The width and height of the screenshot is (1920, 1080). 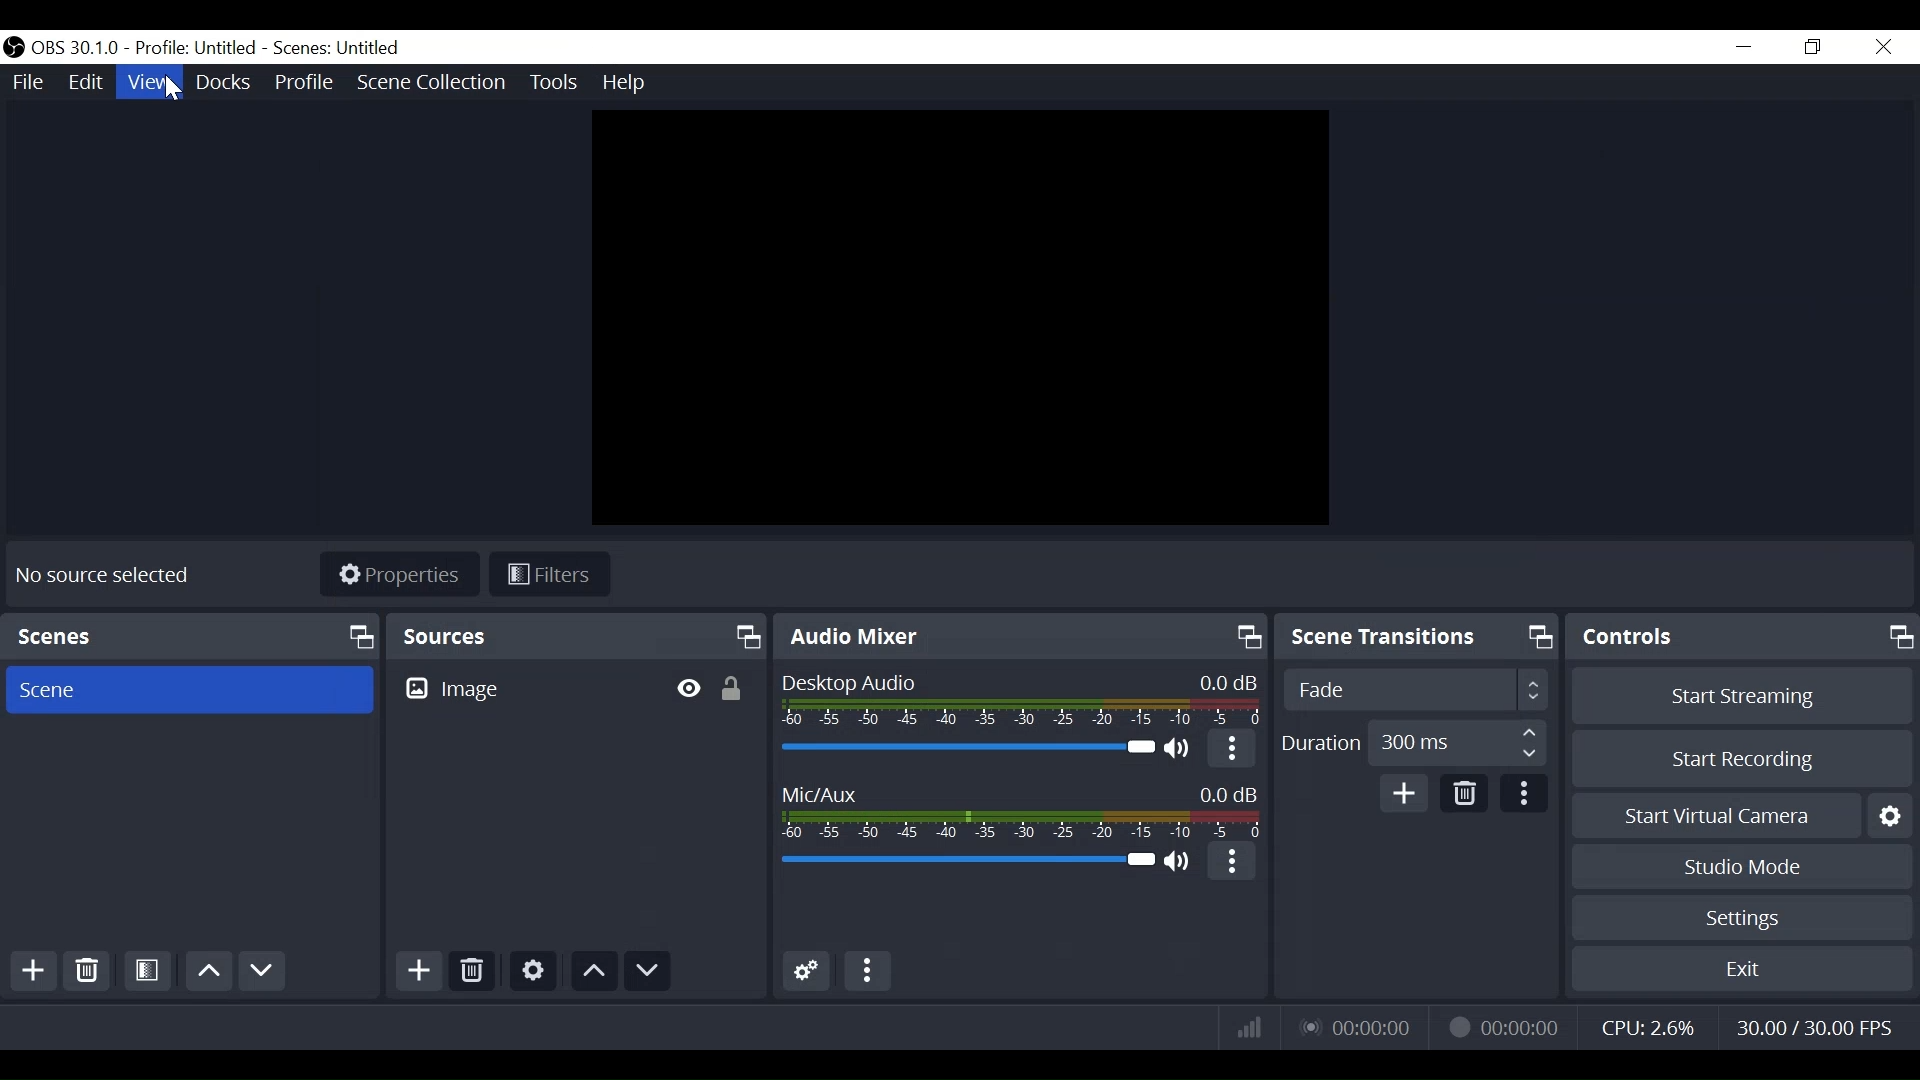 What do you see at coordinates (208, 972) in the screenshot?
I see `move up` at bounding box center [208, 972].